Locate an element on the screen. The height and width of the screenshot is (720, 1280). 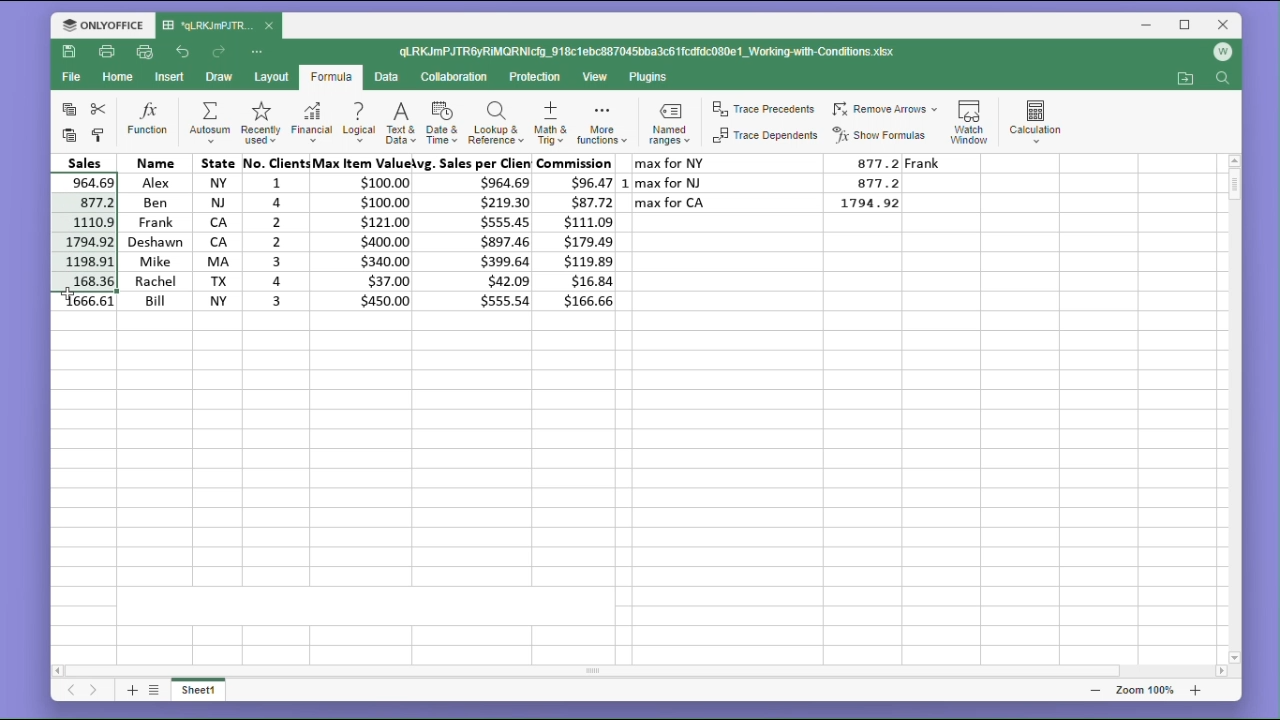
print file is located at coordinates (108, 53).